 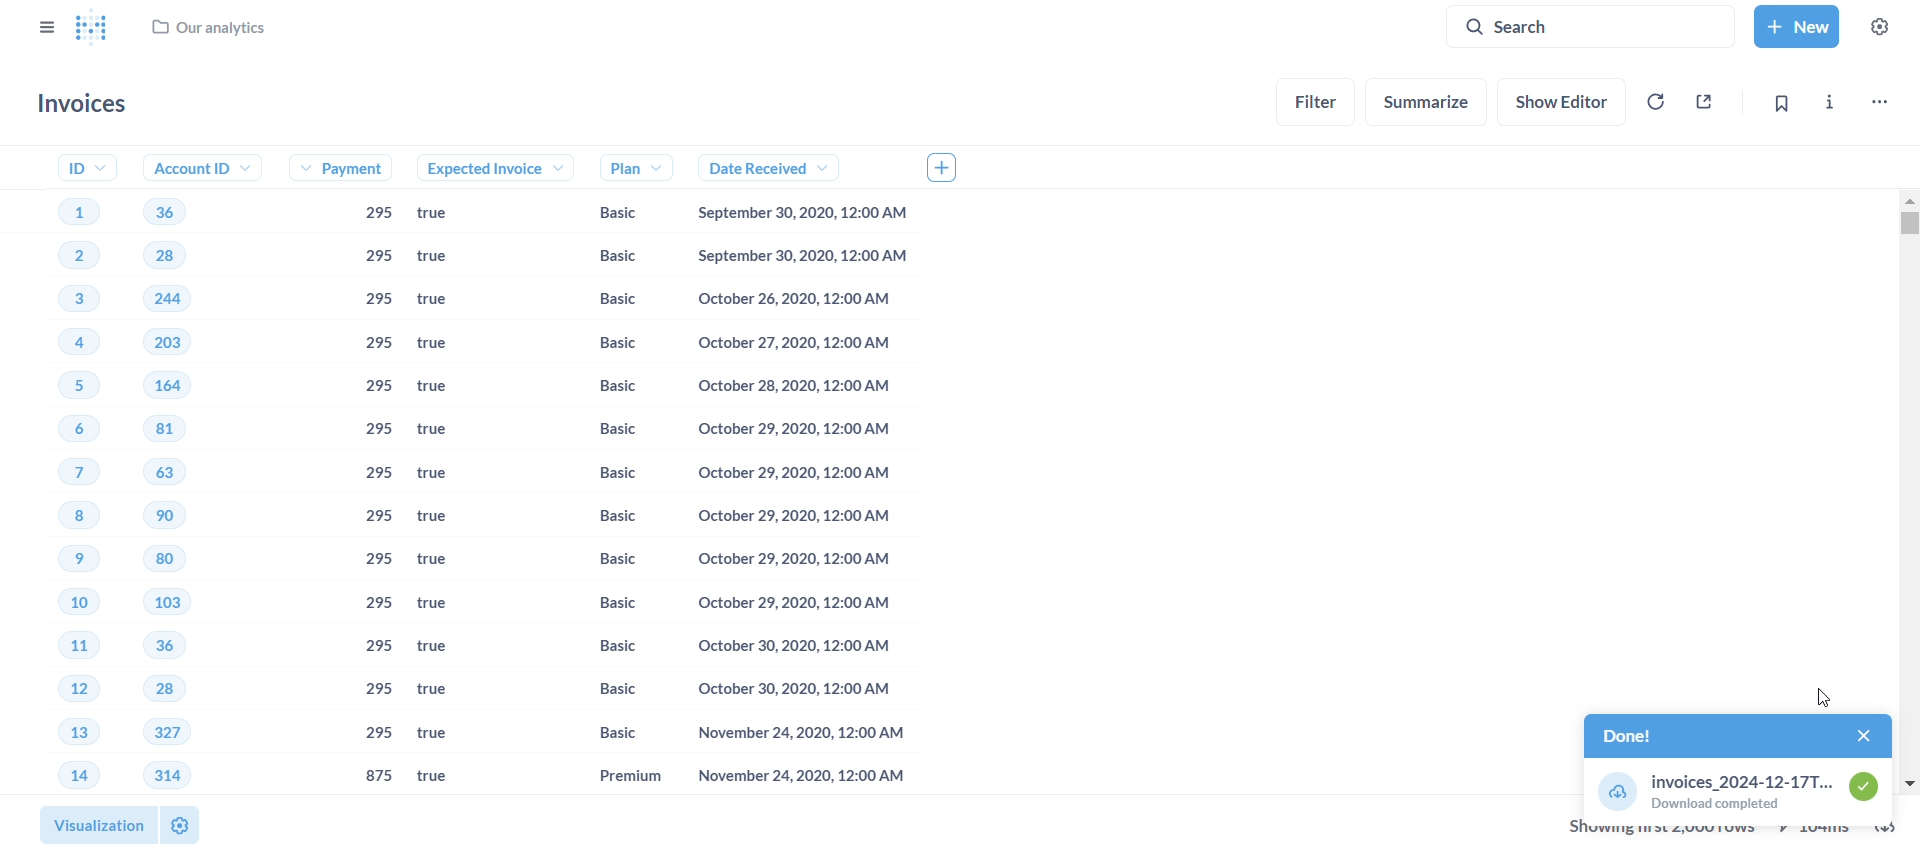 What do you see at coordinates (179, 824) in the screenshot?
I see `settings` at bounding box center [179, 824].